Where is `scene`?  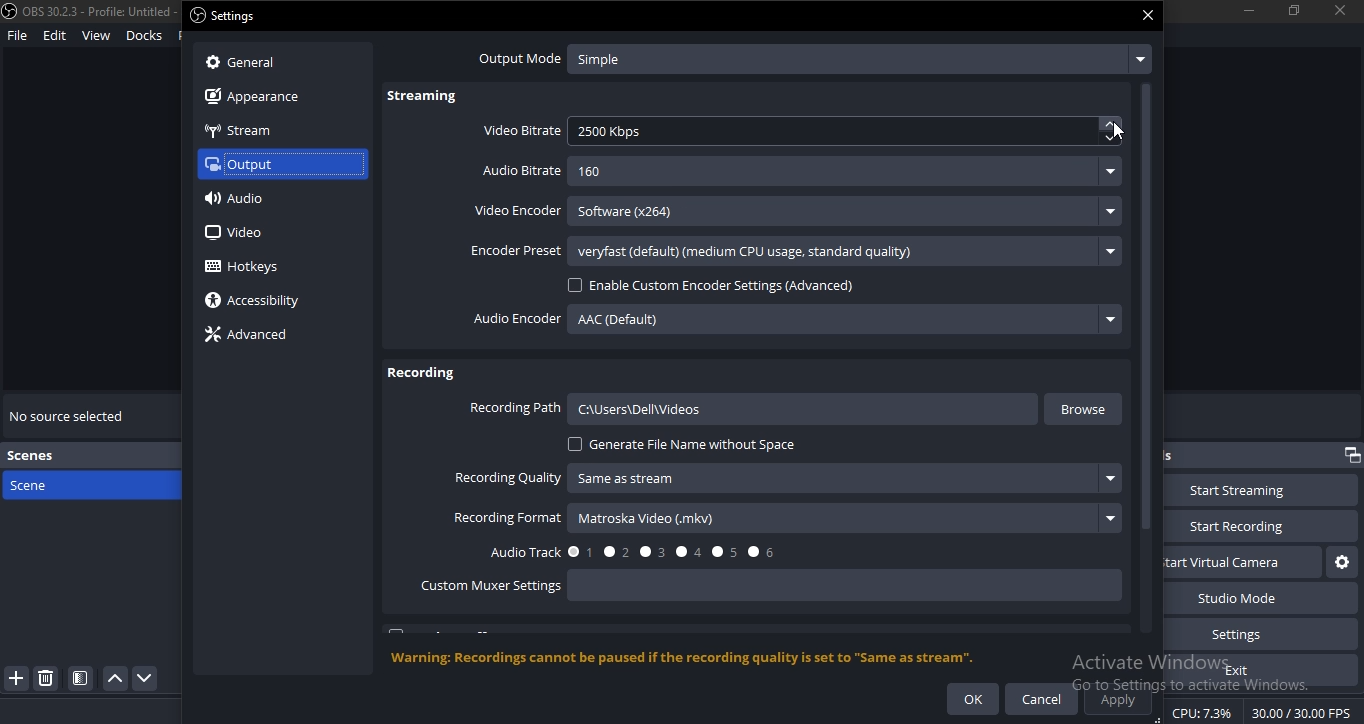
scene is located at coordinates (64, 484).